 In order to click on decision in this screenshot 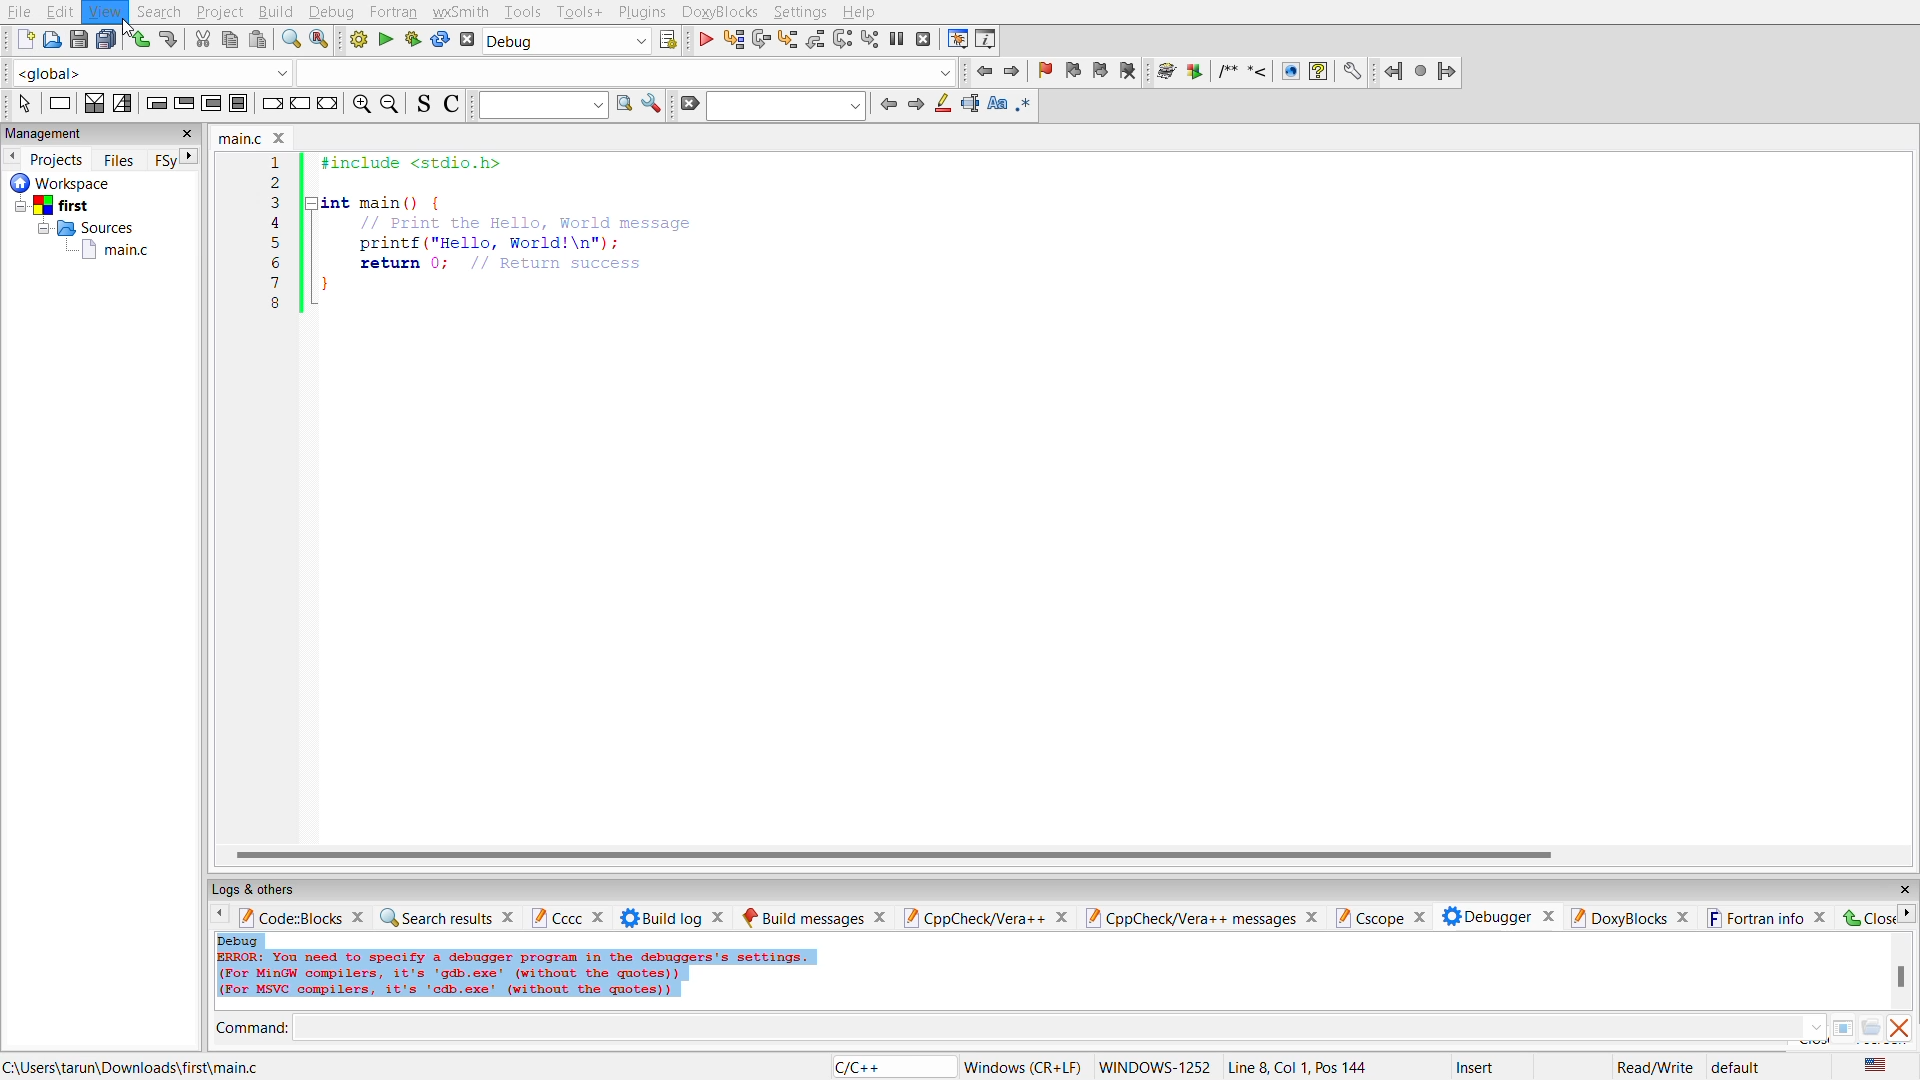, I will do `click(96, 104)`.